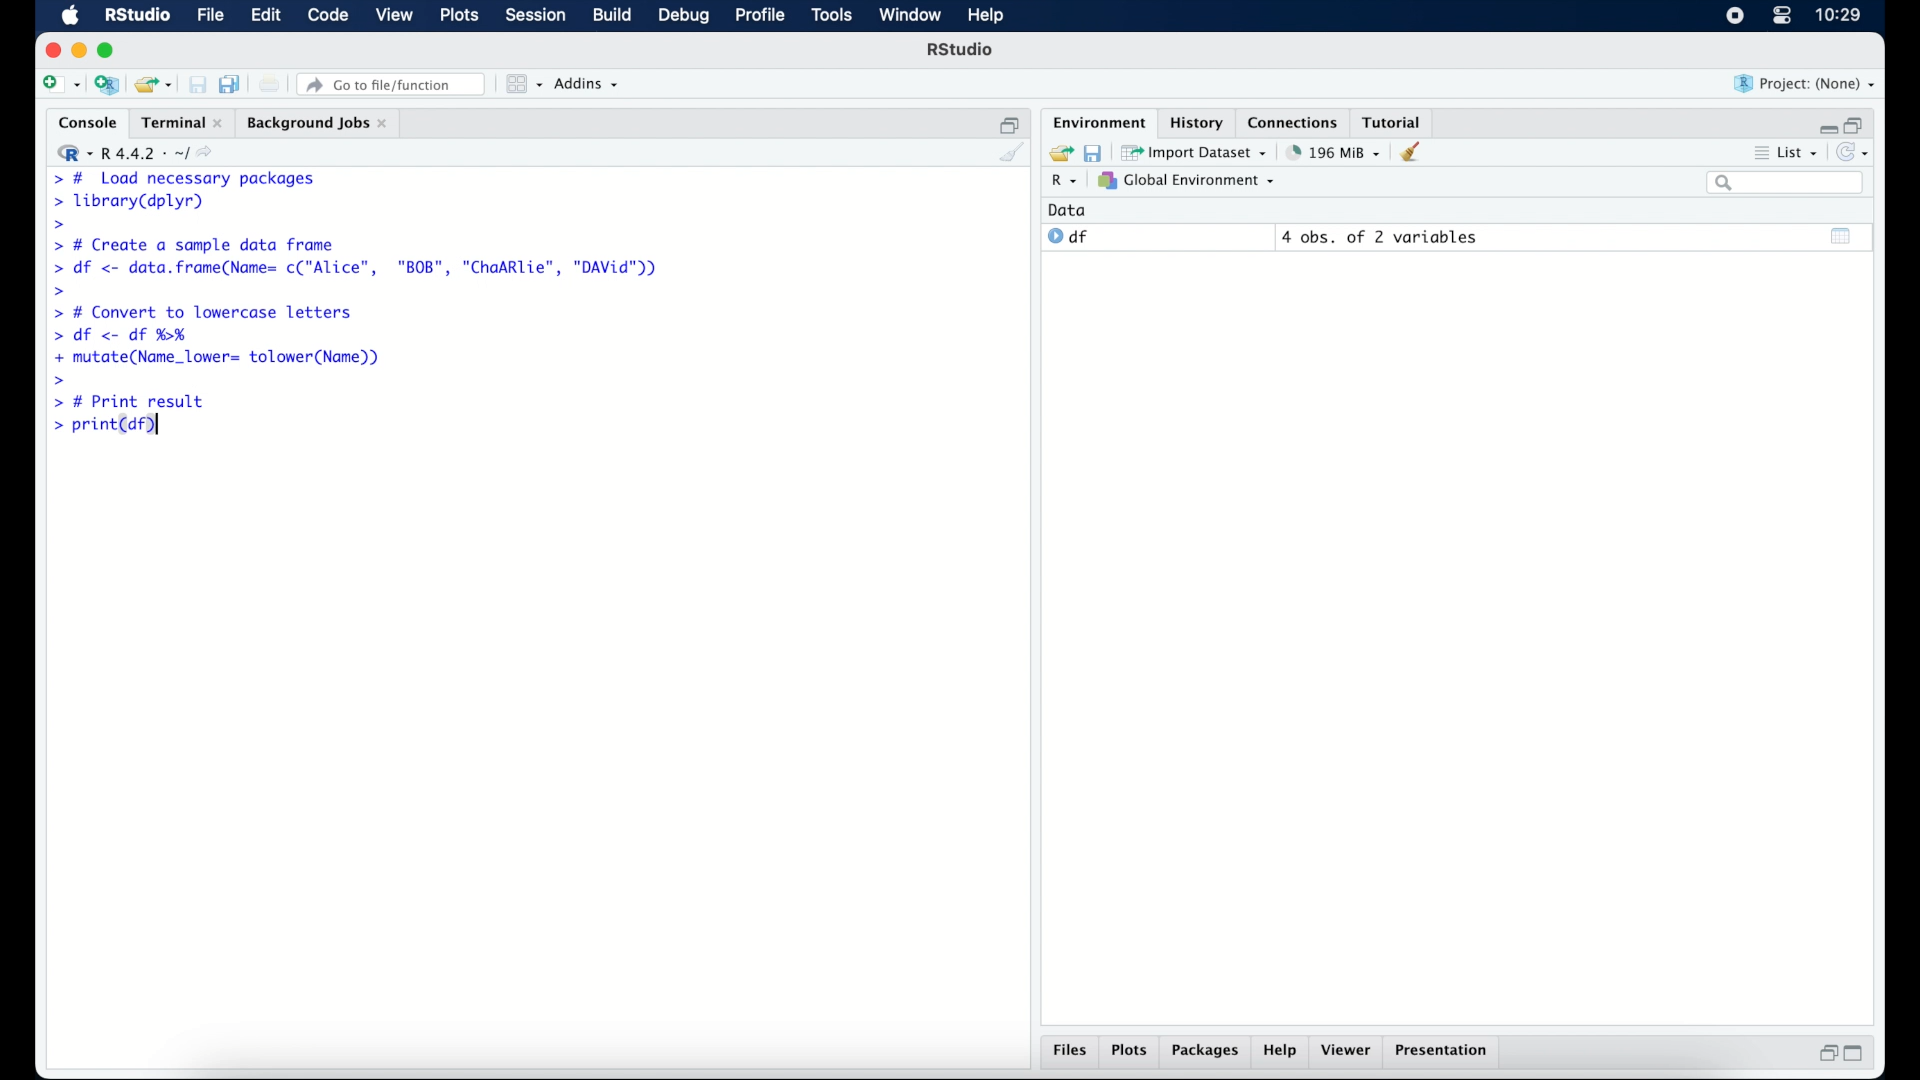  I want to click on plots, so click(1132, 1052).